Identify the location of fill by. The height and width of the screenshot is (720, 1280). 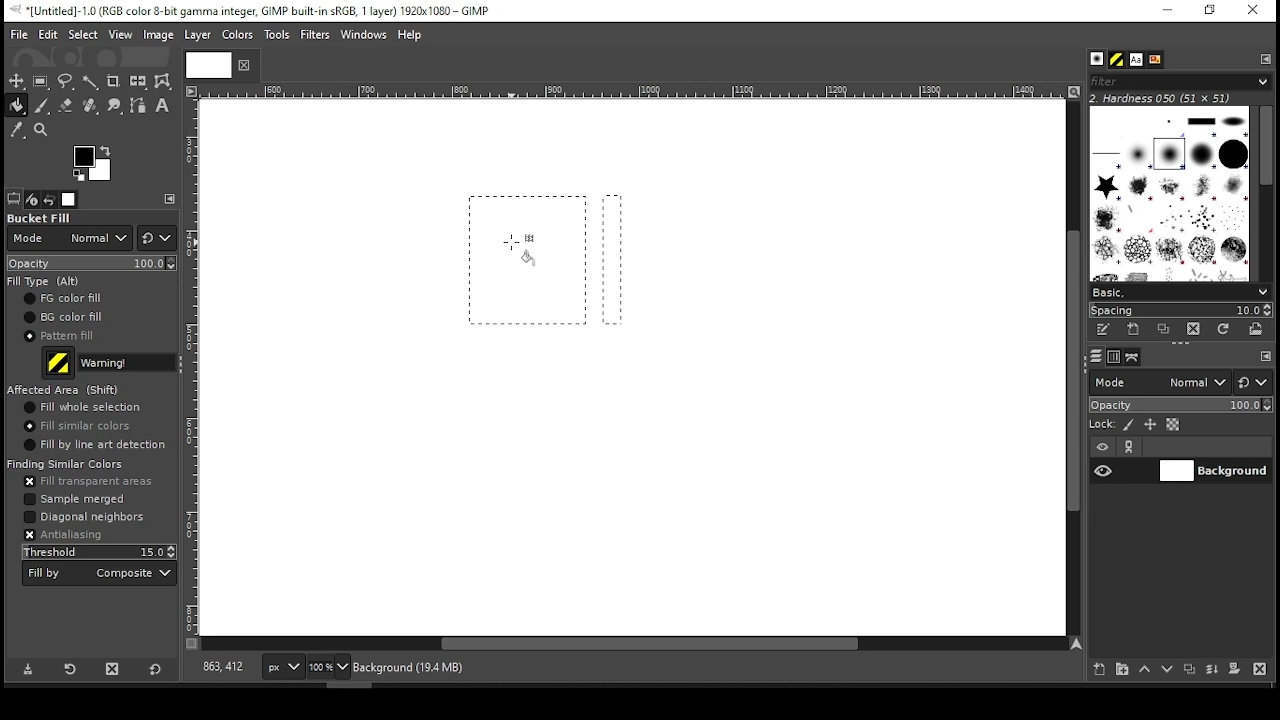
(99, 574).